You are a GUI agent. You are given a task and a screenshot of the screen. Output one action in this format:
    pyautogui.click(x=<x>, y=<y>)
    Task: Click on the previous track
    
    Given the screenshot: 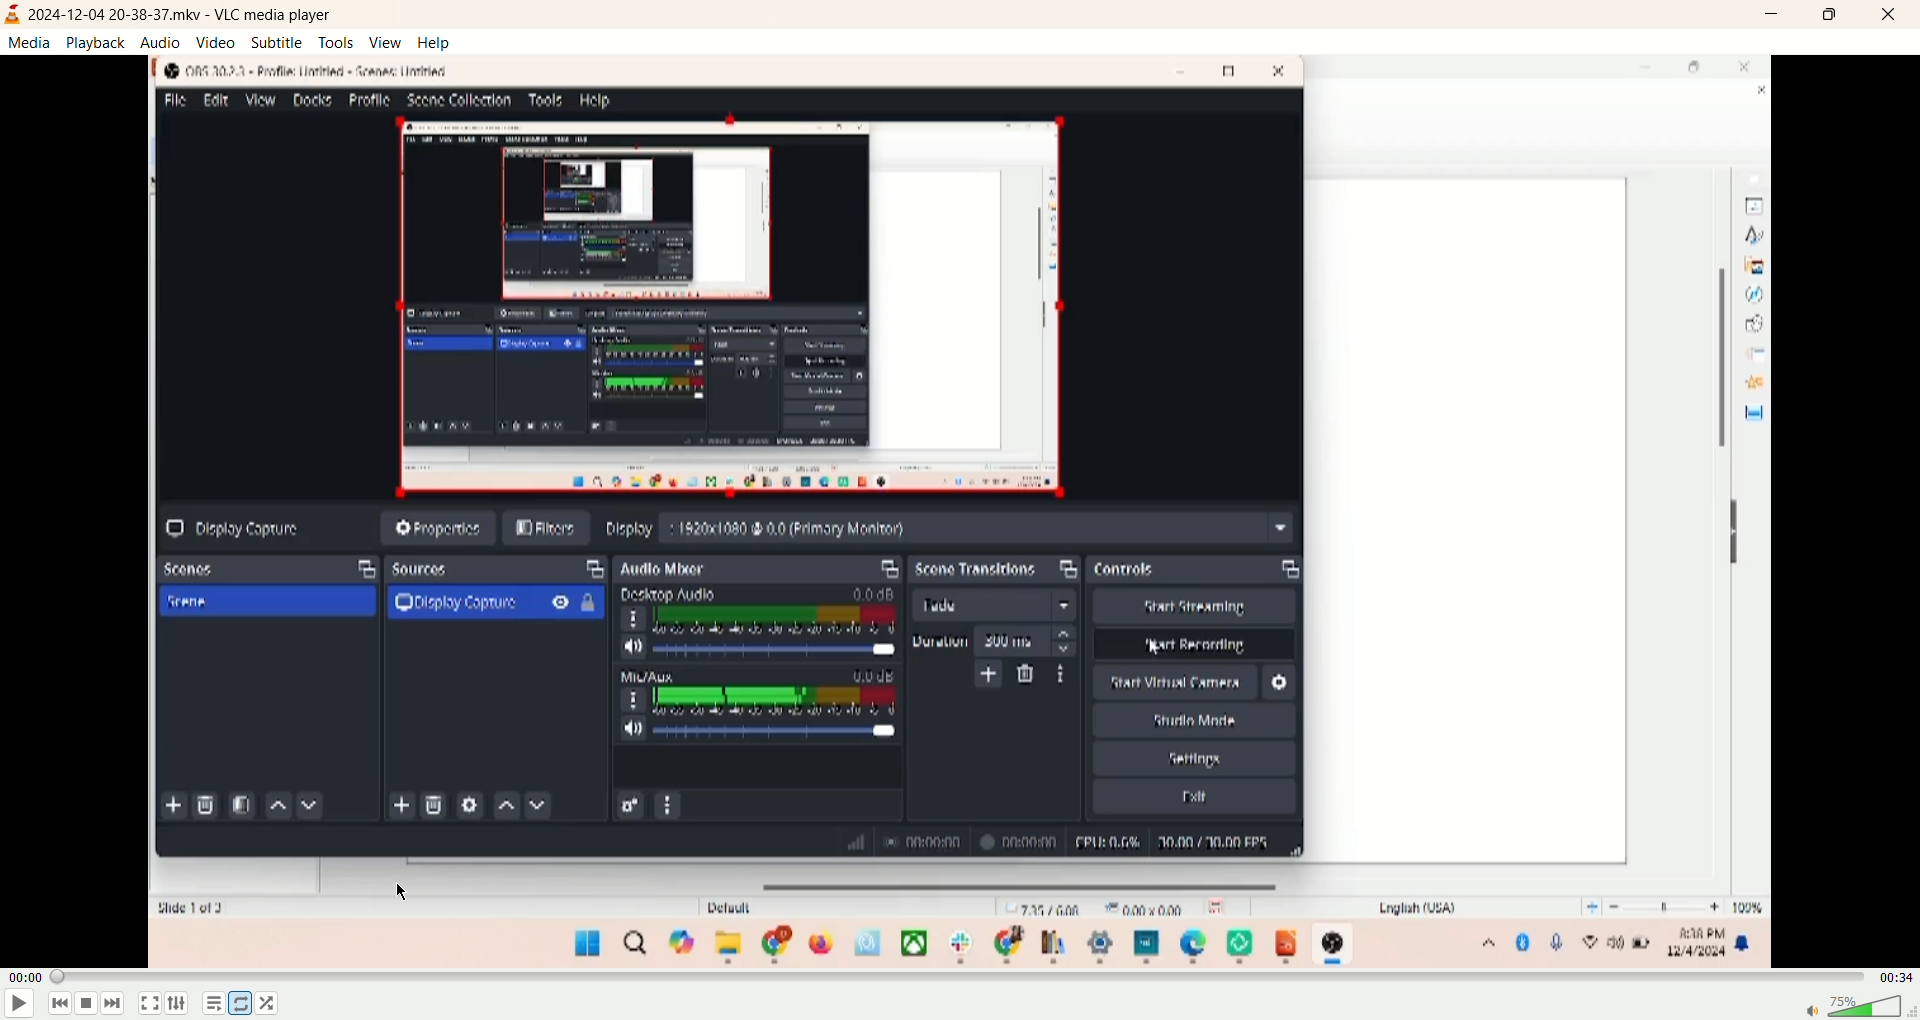 What is the action you would take?
    pyautogui.click(x=60, y=1005)
    